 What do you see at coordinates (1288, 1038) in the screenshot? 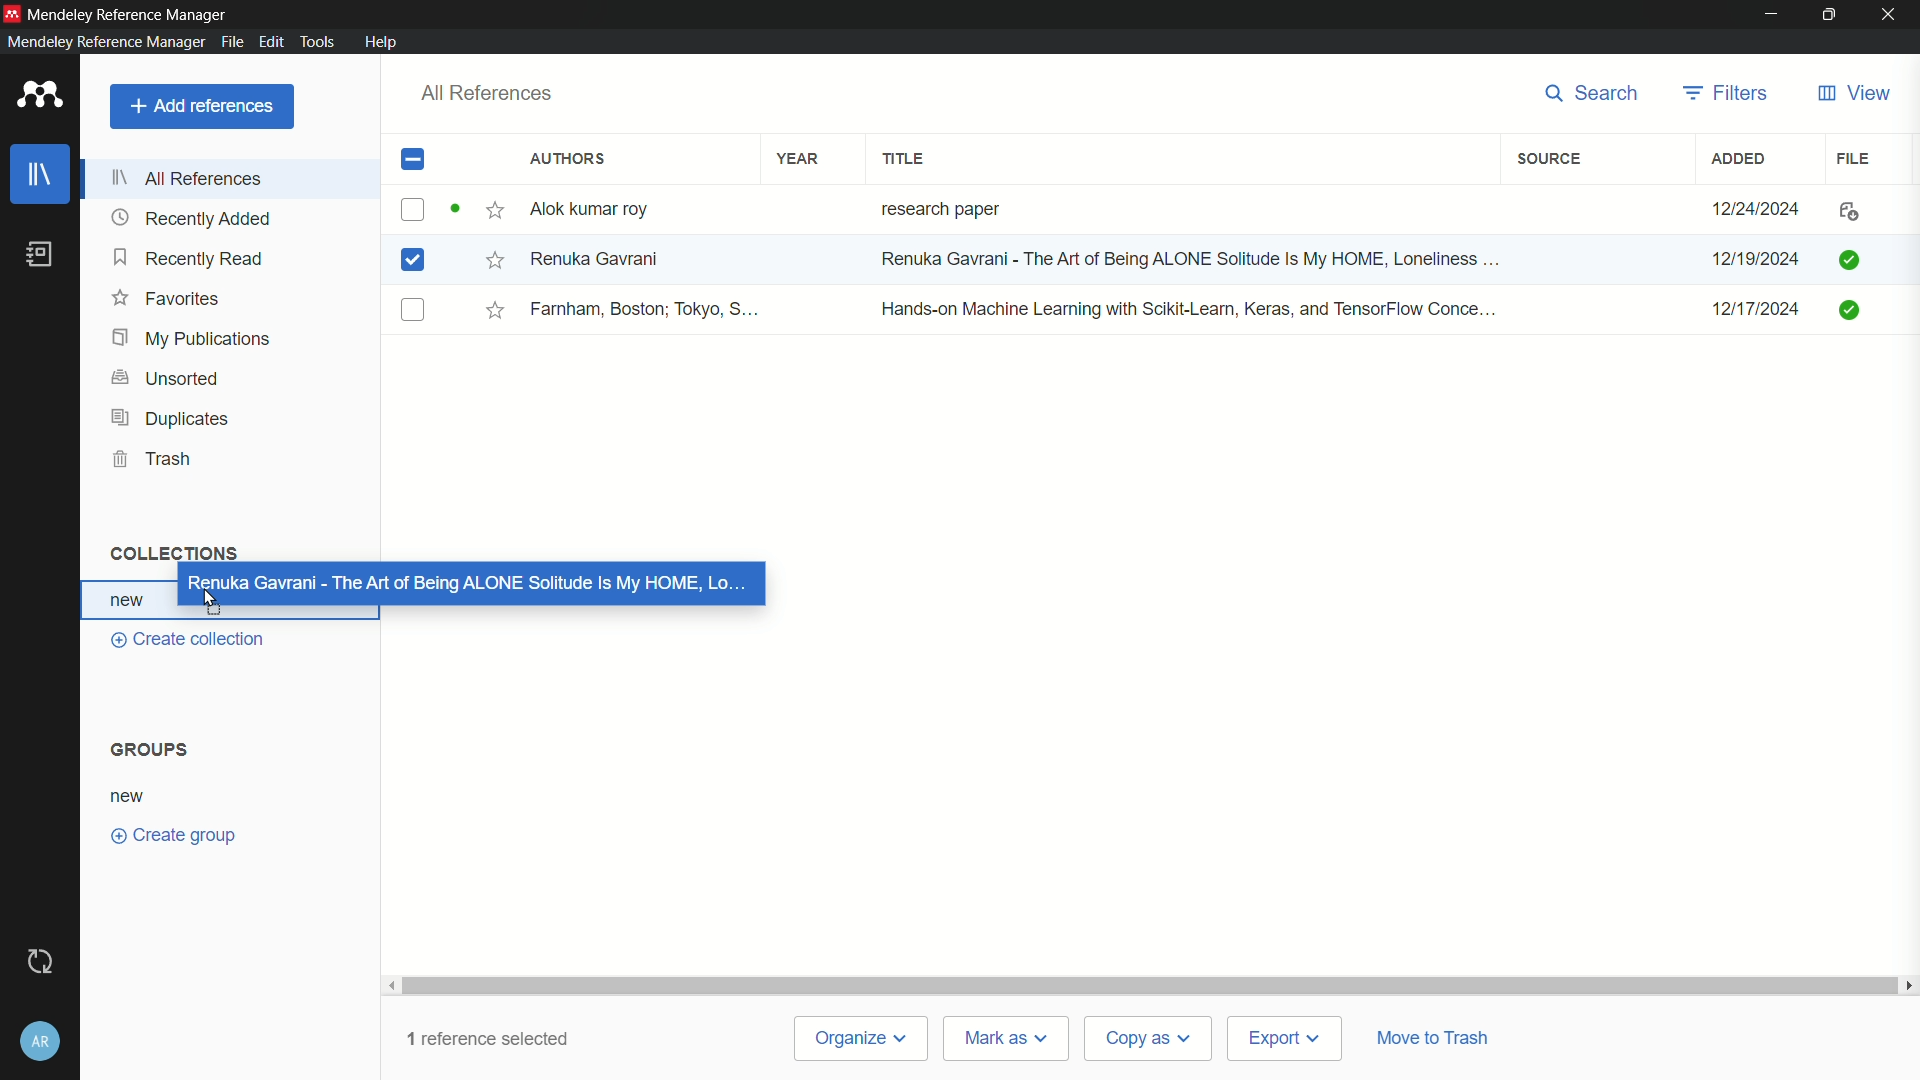
I see `export` at bounding box center [1288, 1038].